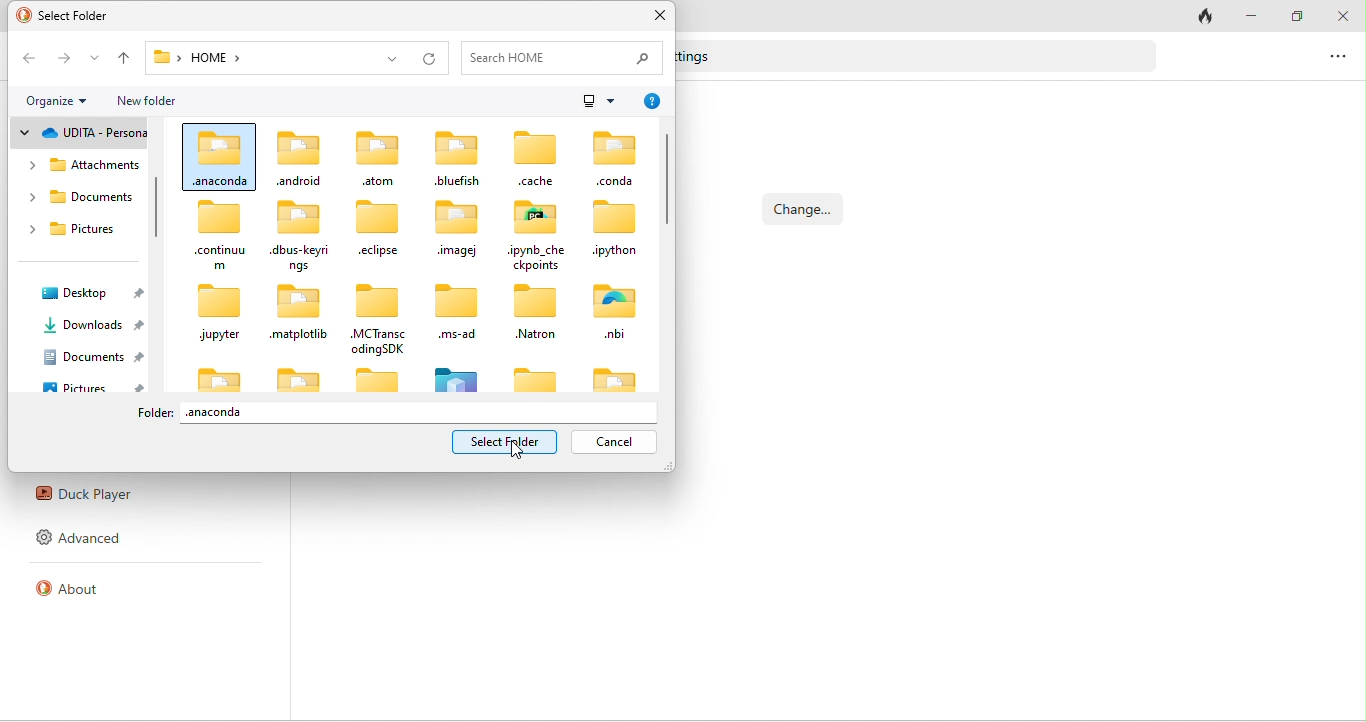 The height and width of the screenshot is (722, 1366). Describe the element at coordinates (660, 17) in the screenshot. I see `close` at that location.